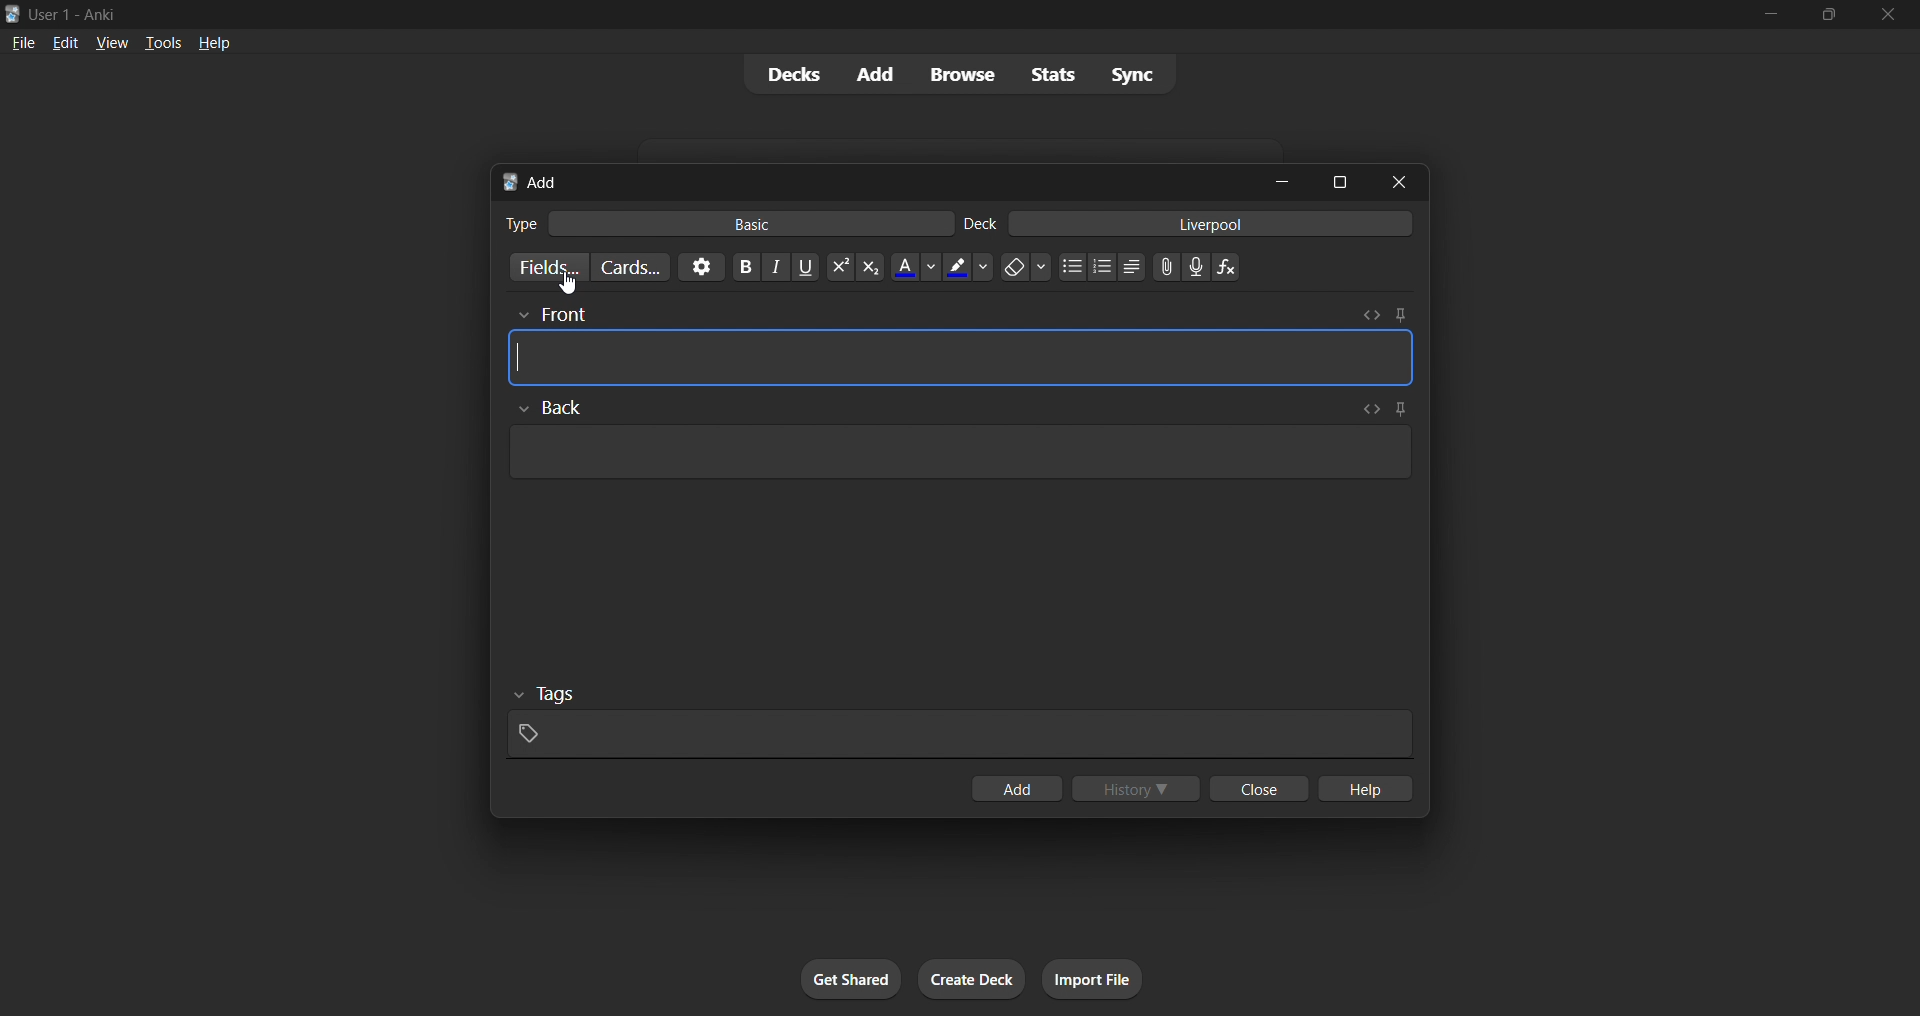 Image resolution: width=1920 pixels, height=1016 pixels. Describe the element at coordinates (550, 408) in the screenshot. I see `` at that location.